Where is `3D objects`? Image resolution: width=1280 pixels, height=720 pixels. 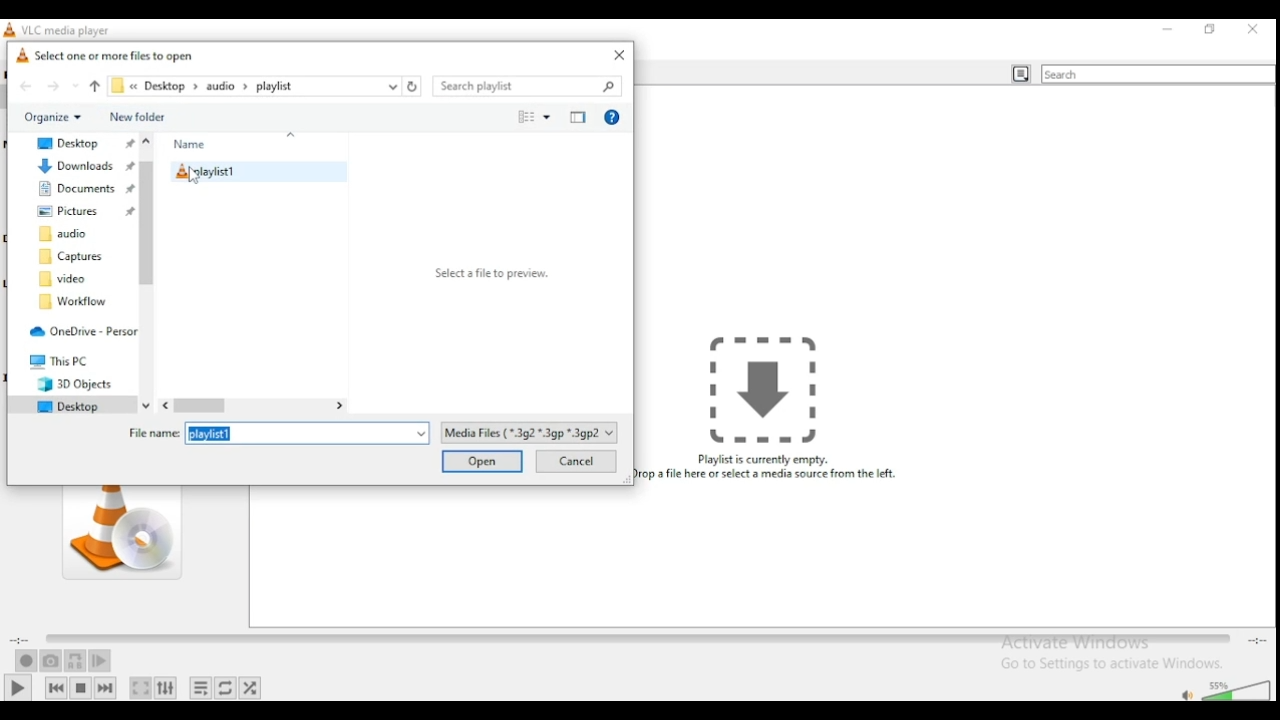
3D objects is located at coordinates (76, 383).